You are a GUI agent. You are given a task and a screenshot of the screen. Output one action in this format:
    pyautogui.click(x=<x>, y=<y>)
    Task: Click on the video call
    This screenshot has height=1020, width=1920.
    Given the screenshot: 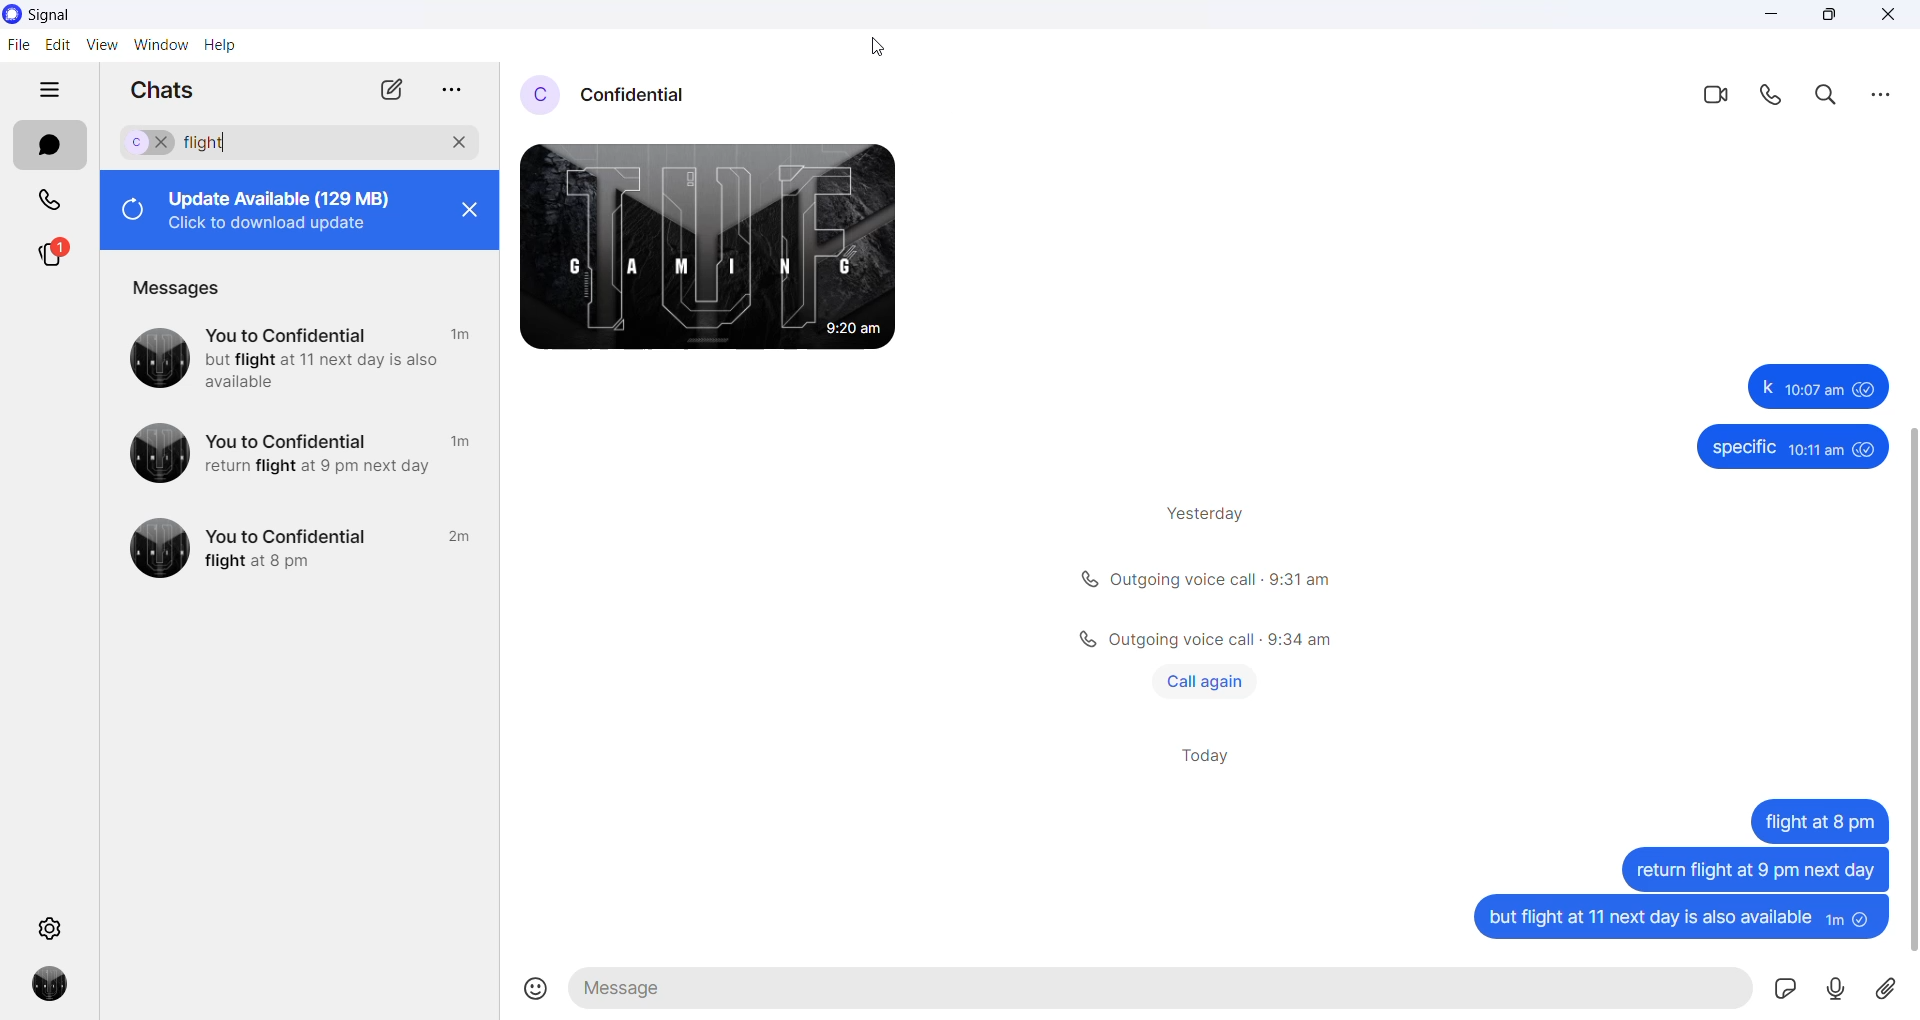 What is the action you would take?
    pyautogui.click(x=1721, y=93)
    